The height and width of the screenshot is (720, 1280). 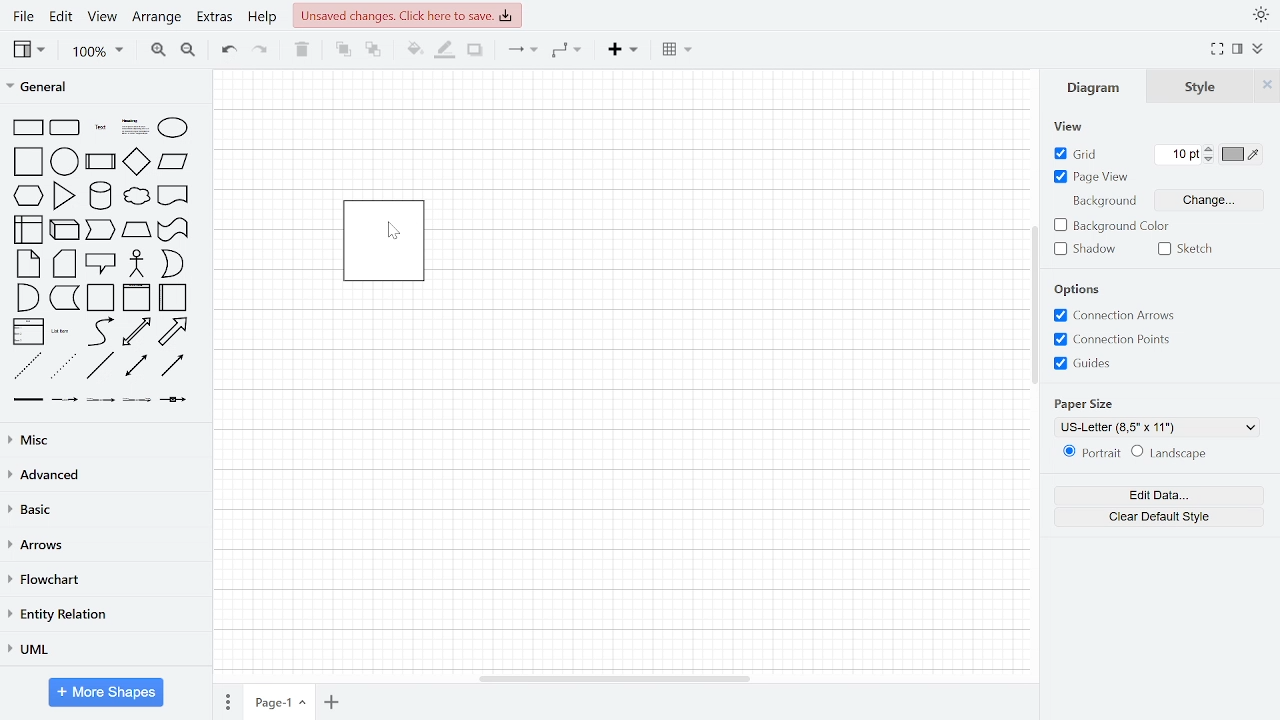 What do you see at coordinates (1098, 87) in the screenshot?
I see `diagram` at bounding box center [1098, 87].